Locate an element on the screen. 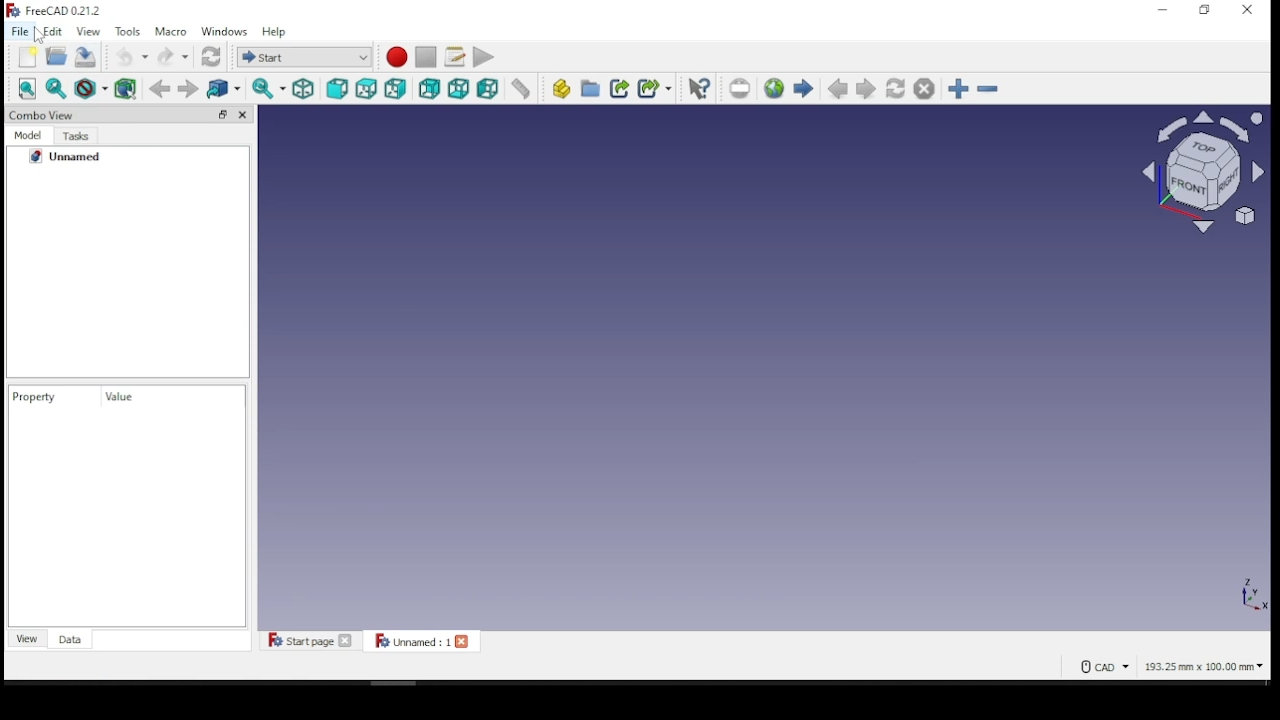 This screenshot has width=1280, height=720. restore is located at coordinates (1204, 10).